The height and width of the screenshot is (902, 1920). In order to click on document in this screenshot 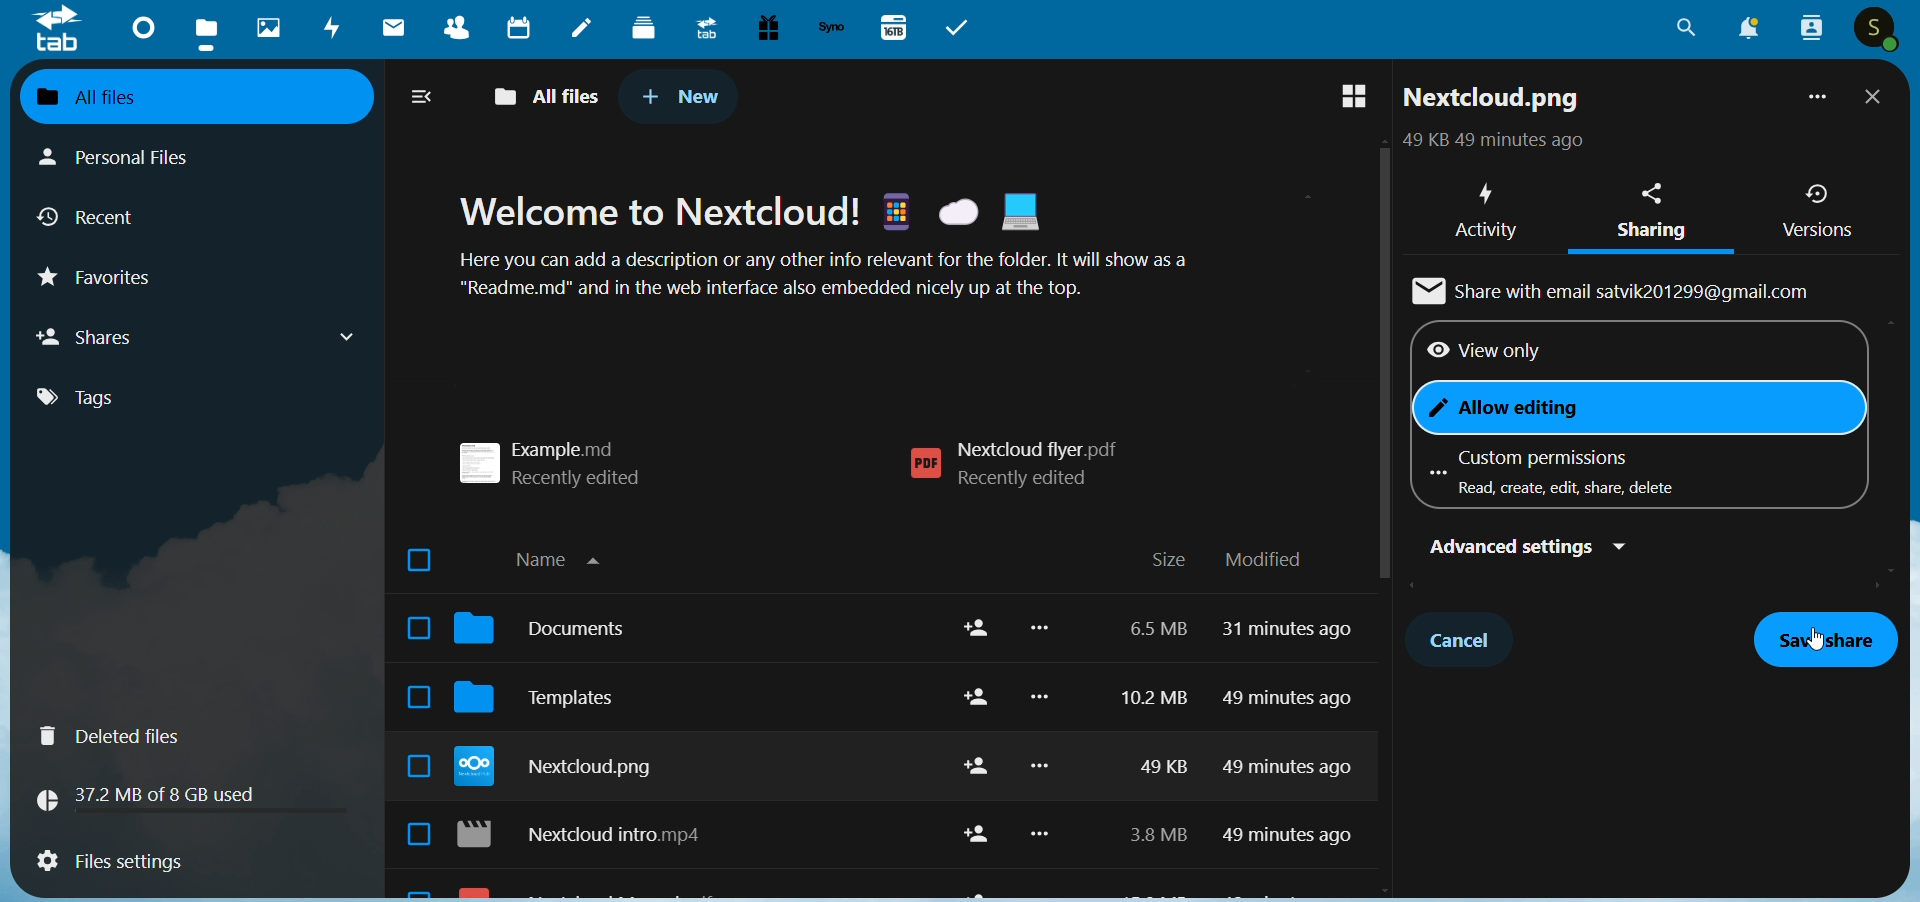, I will do `click(553, 634)`.